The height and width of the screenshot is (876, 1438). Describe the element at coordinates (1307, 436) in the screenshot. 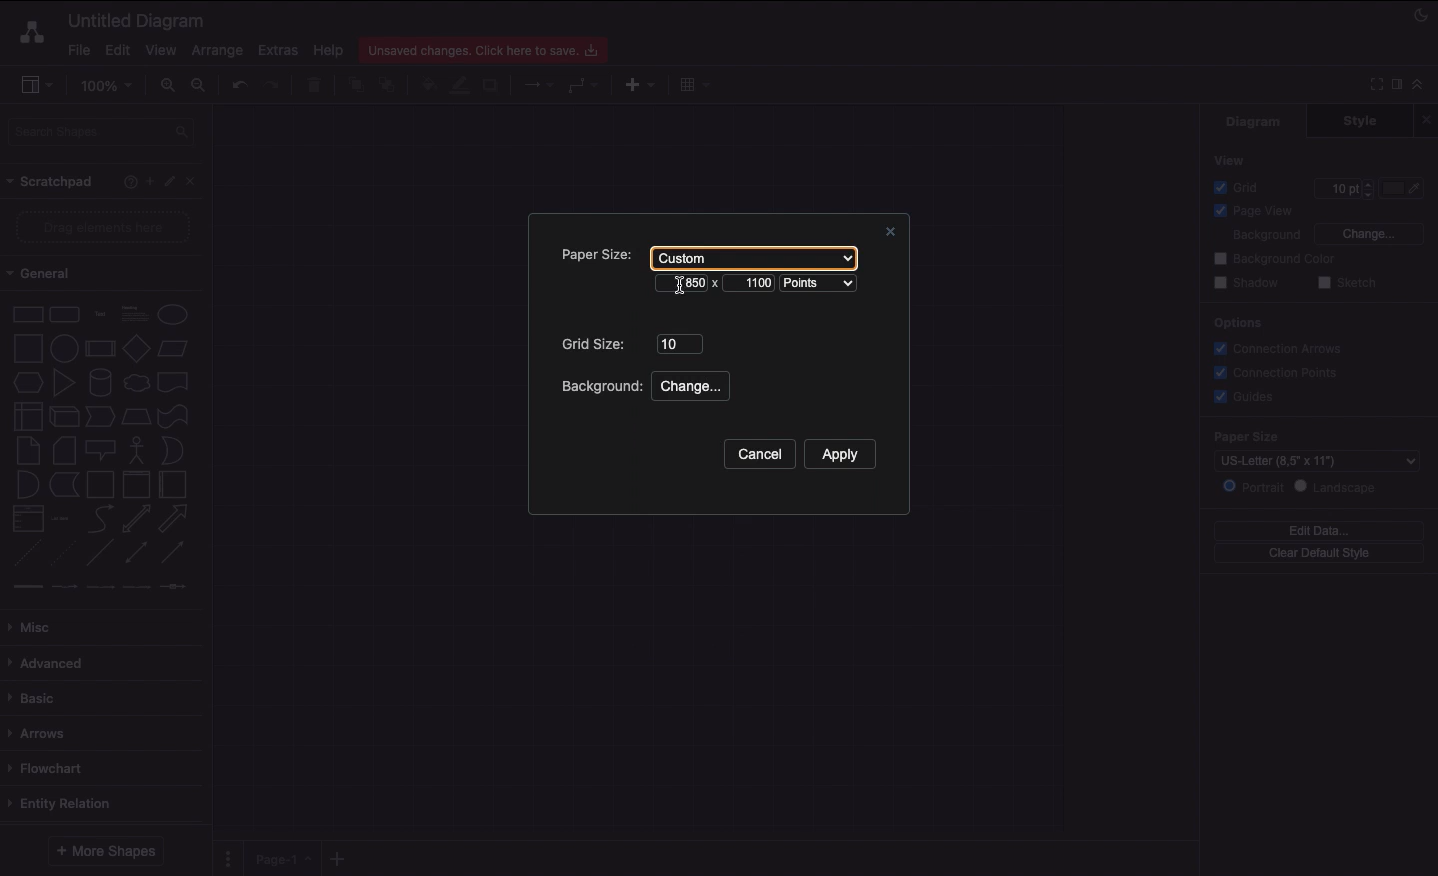

I see `Paper size` at that location.